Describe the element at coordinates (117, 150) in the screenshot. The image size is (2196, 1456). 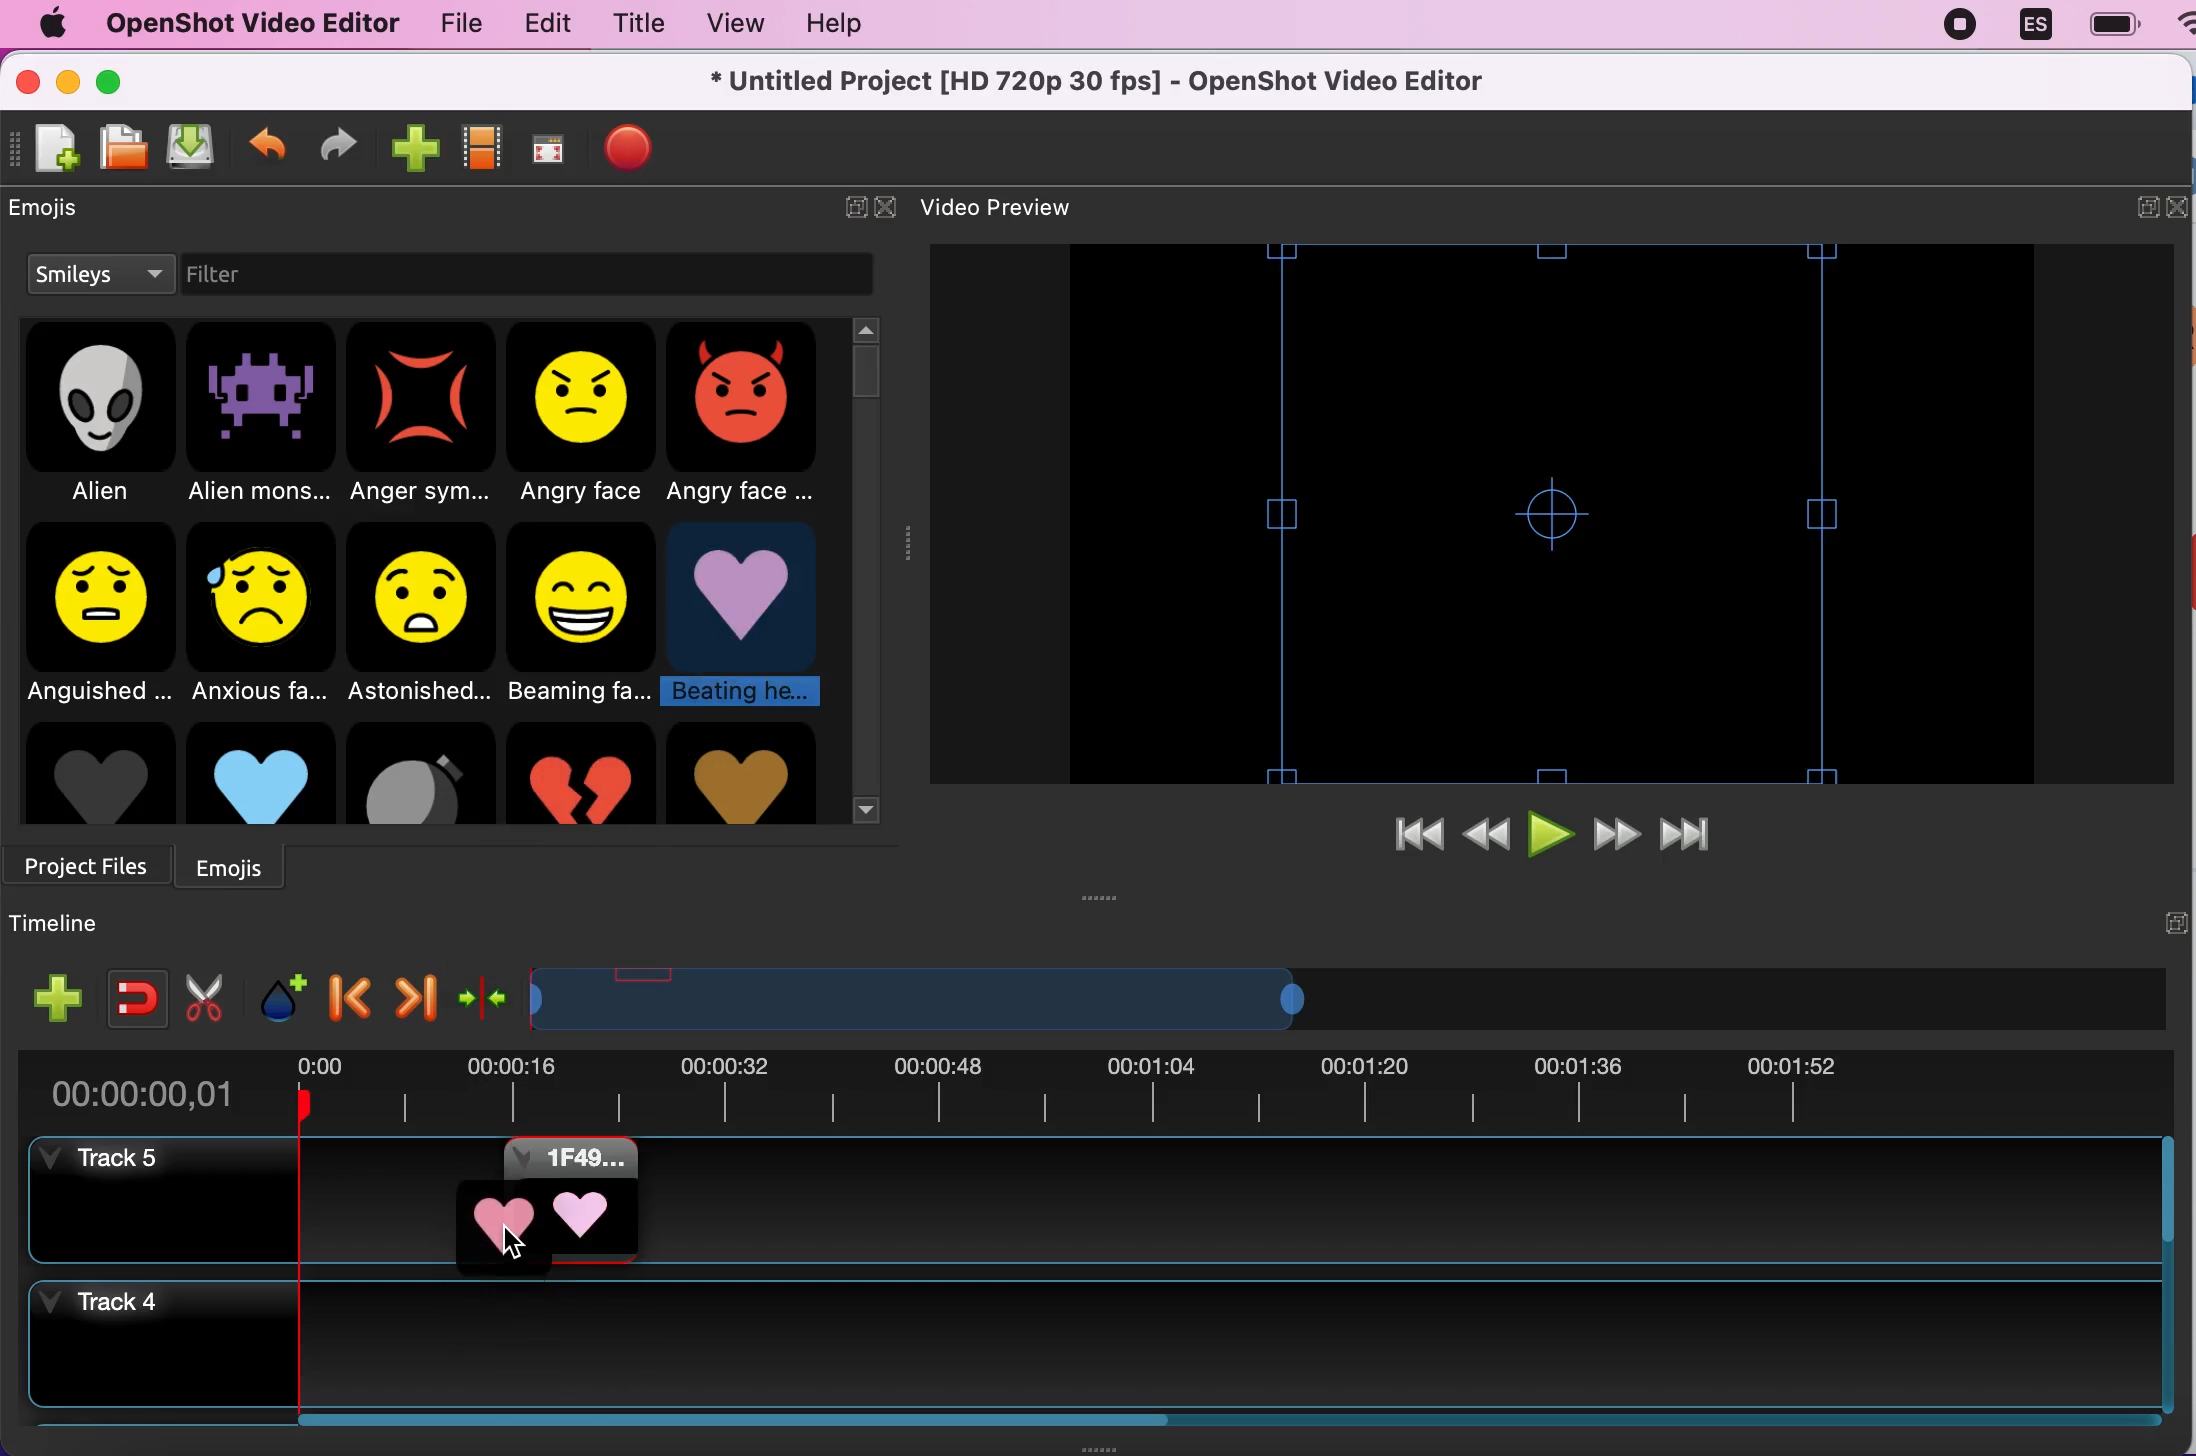
I see `open file` at that location.